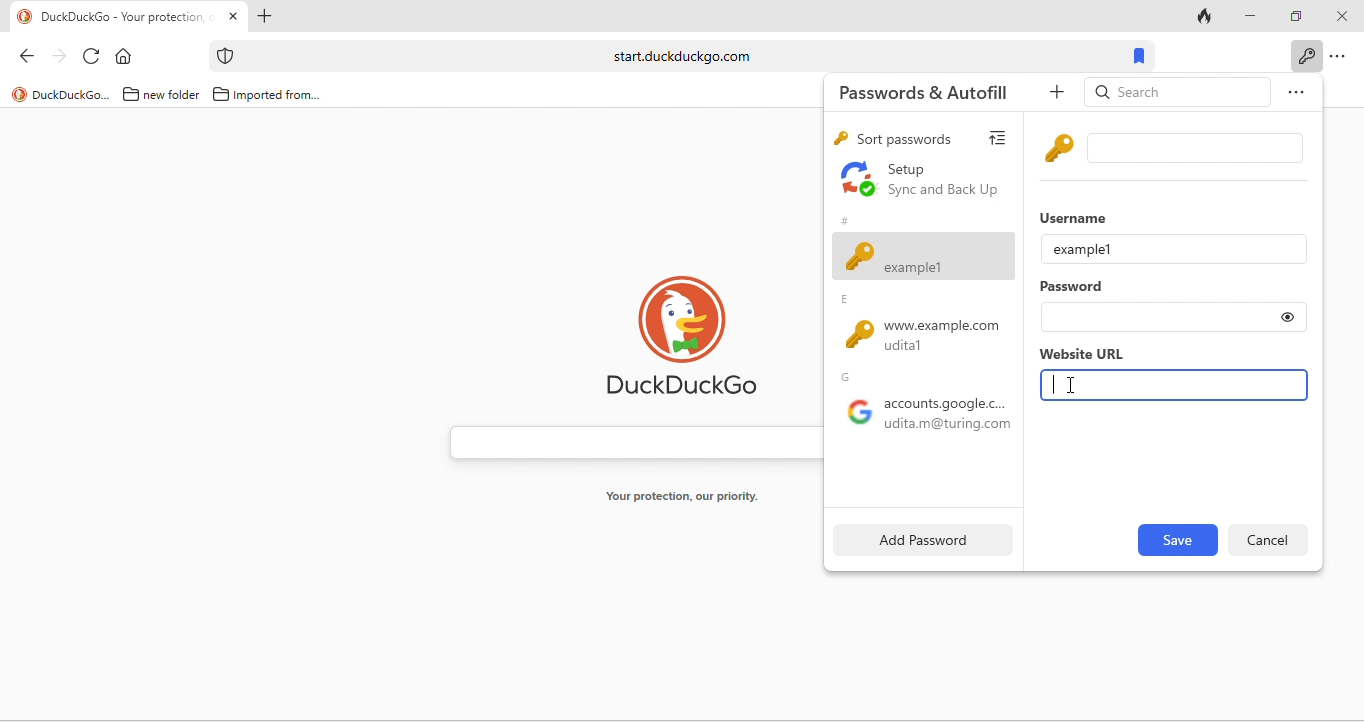 The width and height of the screenshot is (1364, 722). Describe the element at coordinates (19, 94) in the screenshot. I see `logo` at that location.